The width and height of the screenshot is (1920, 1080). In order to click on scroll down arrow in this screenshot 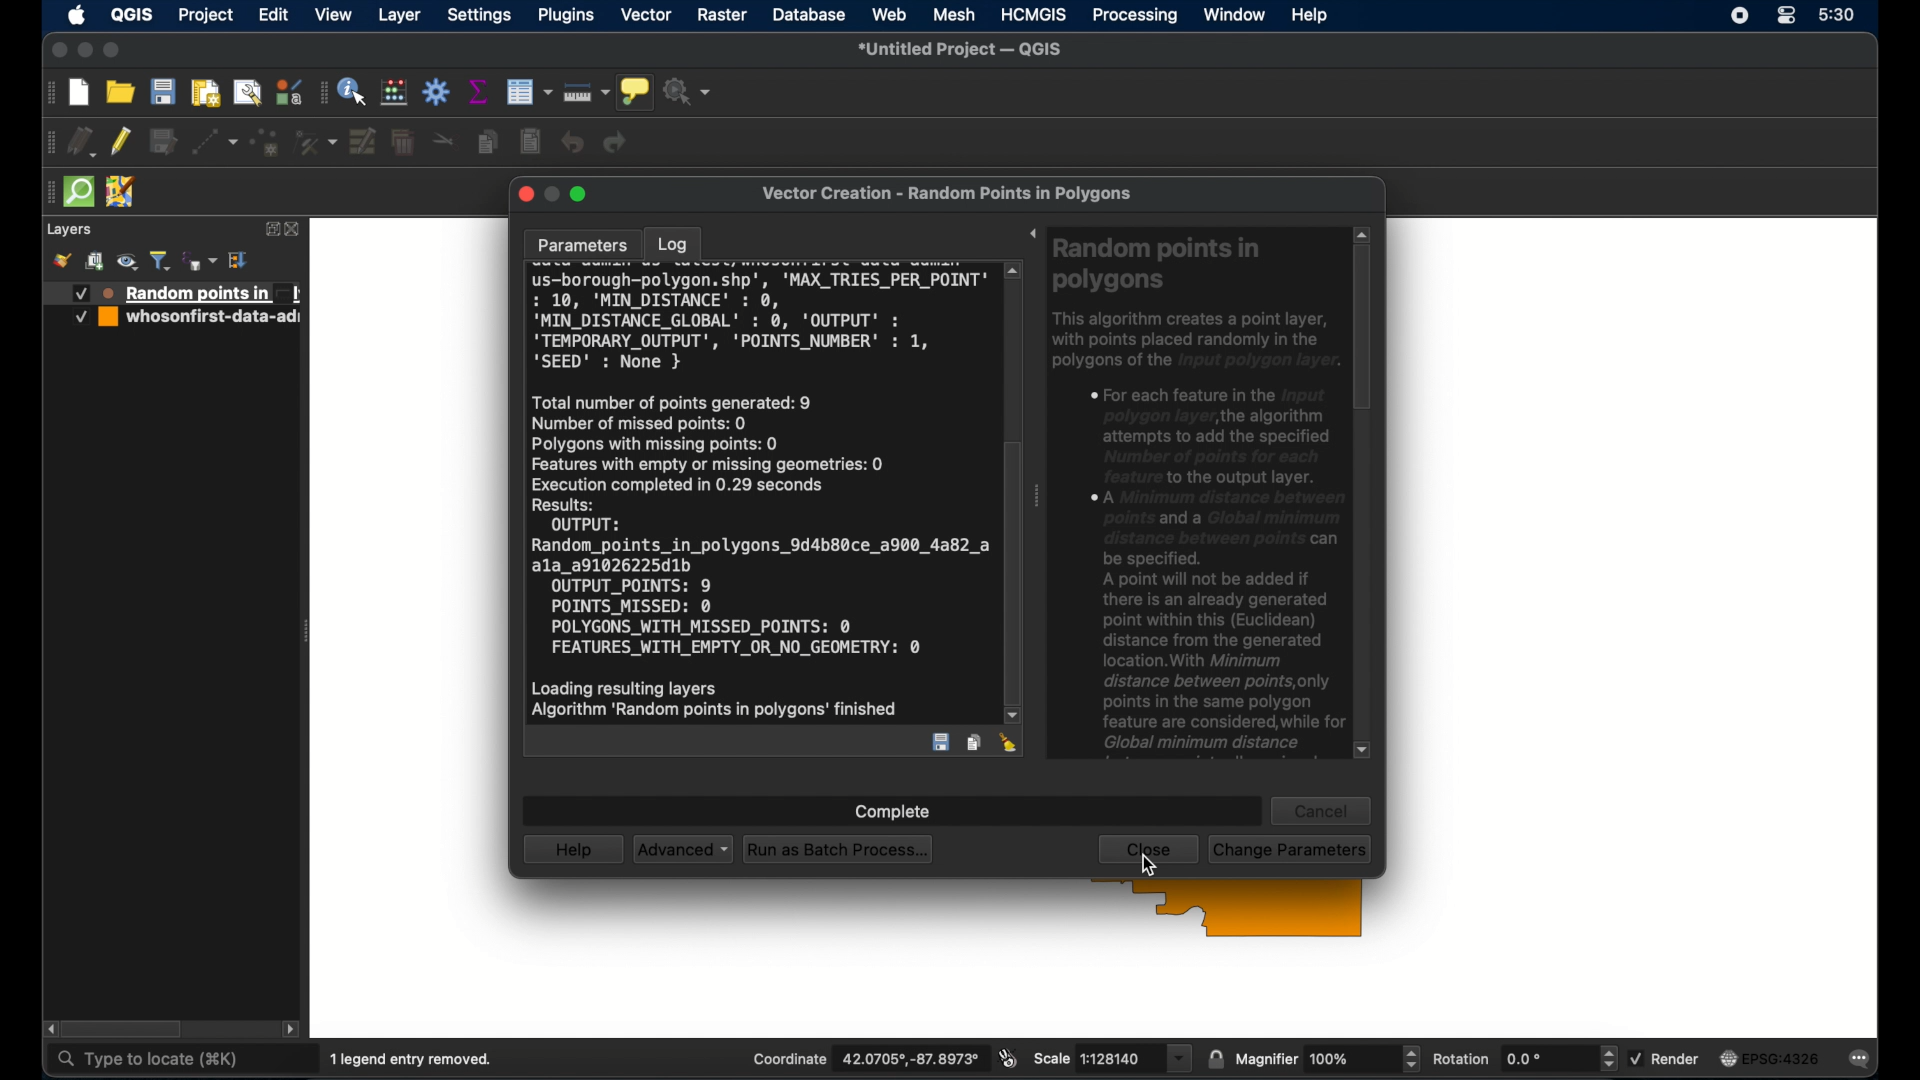, I will do `click(1015, 716)`.